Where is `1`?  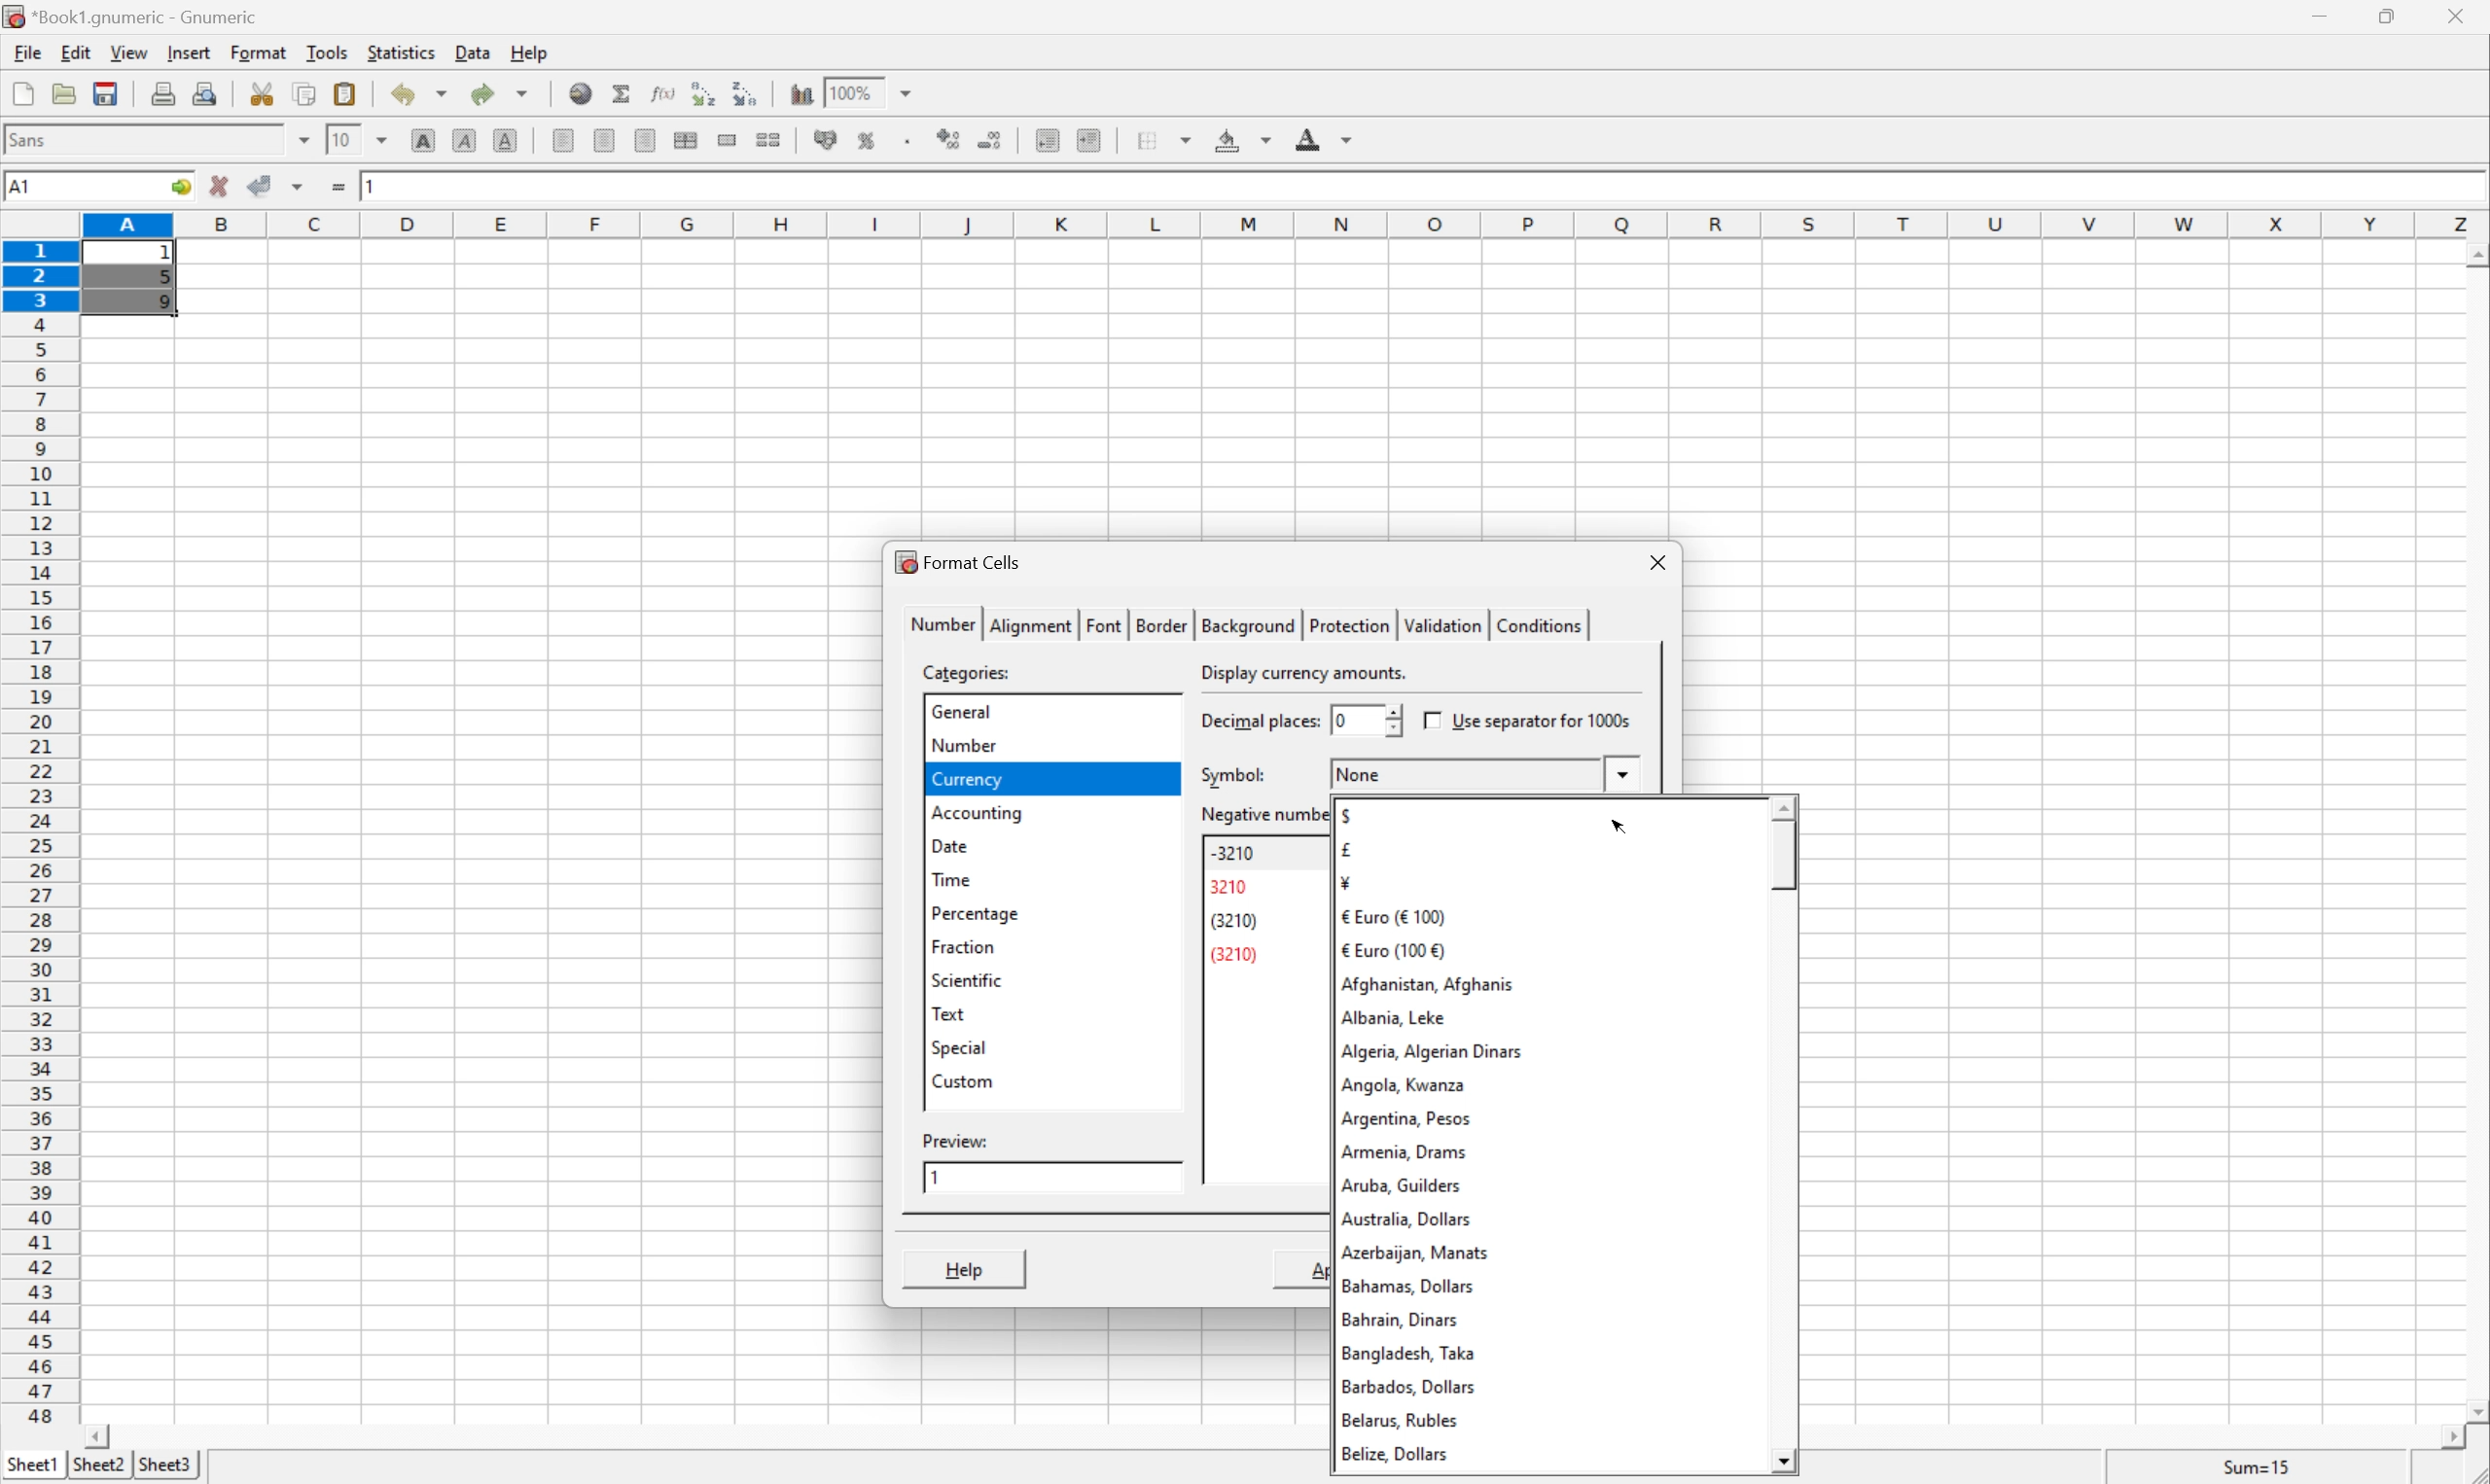
1 is located at coordinates (170, 254).